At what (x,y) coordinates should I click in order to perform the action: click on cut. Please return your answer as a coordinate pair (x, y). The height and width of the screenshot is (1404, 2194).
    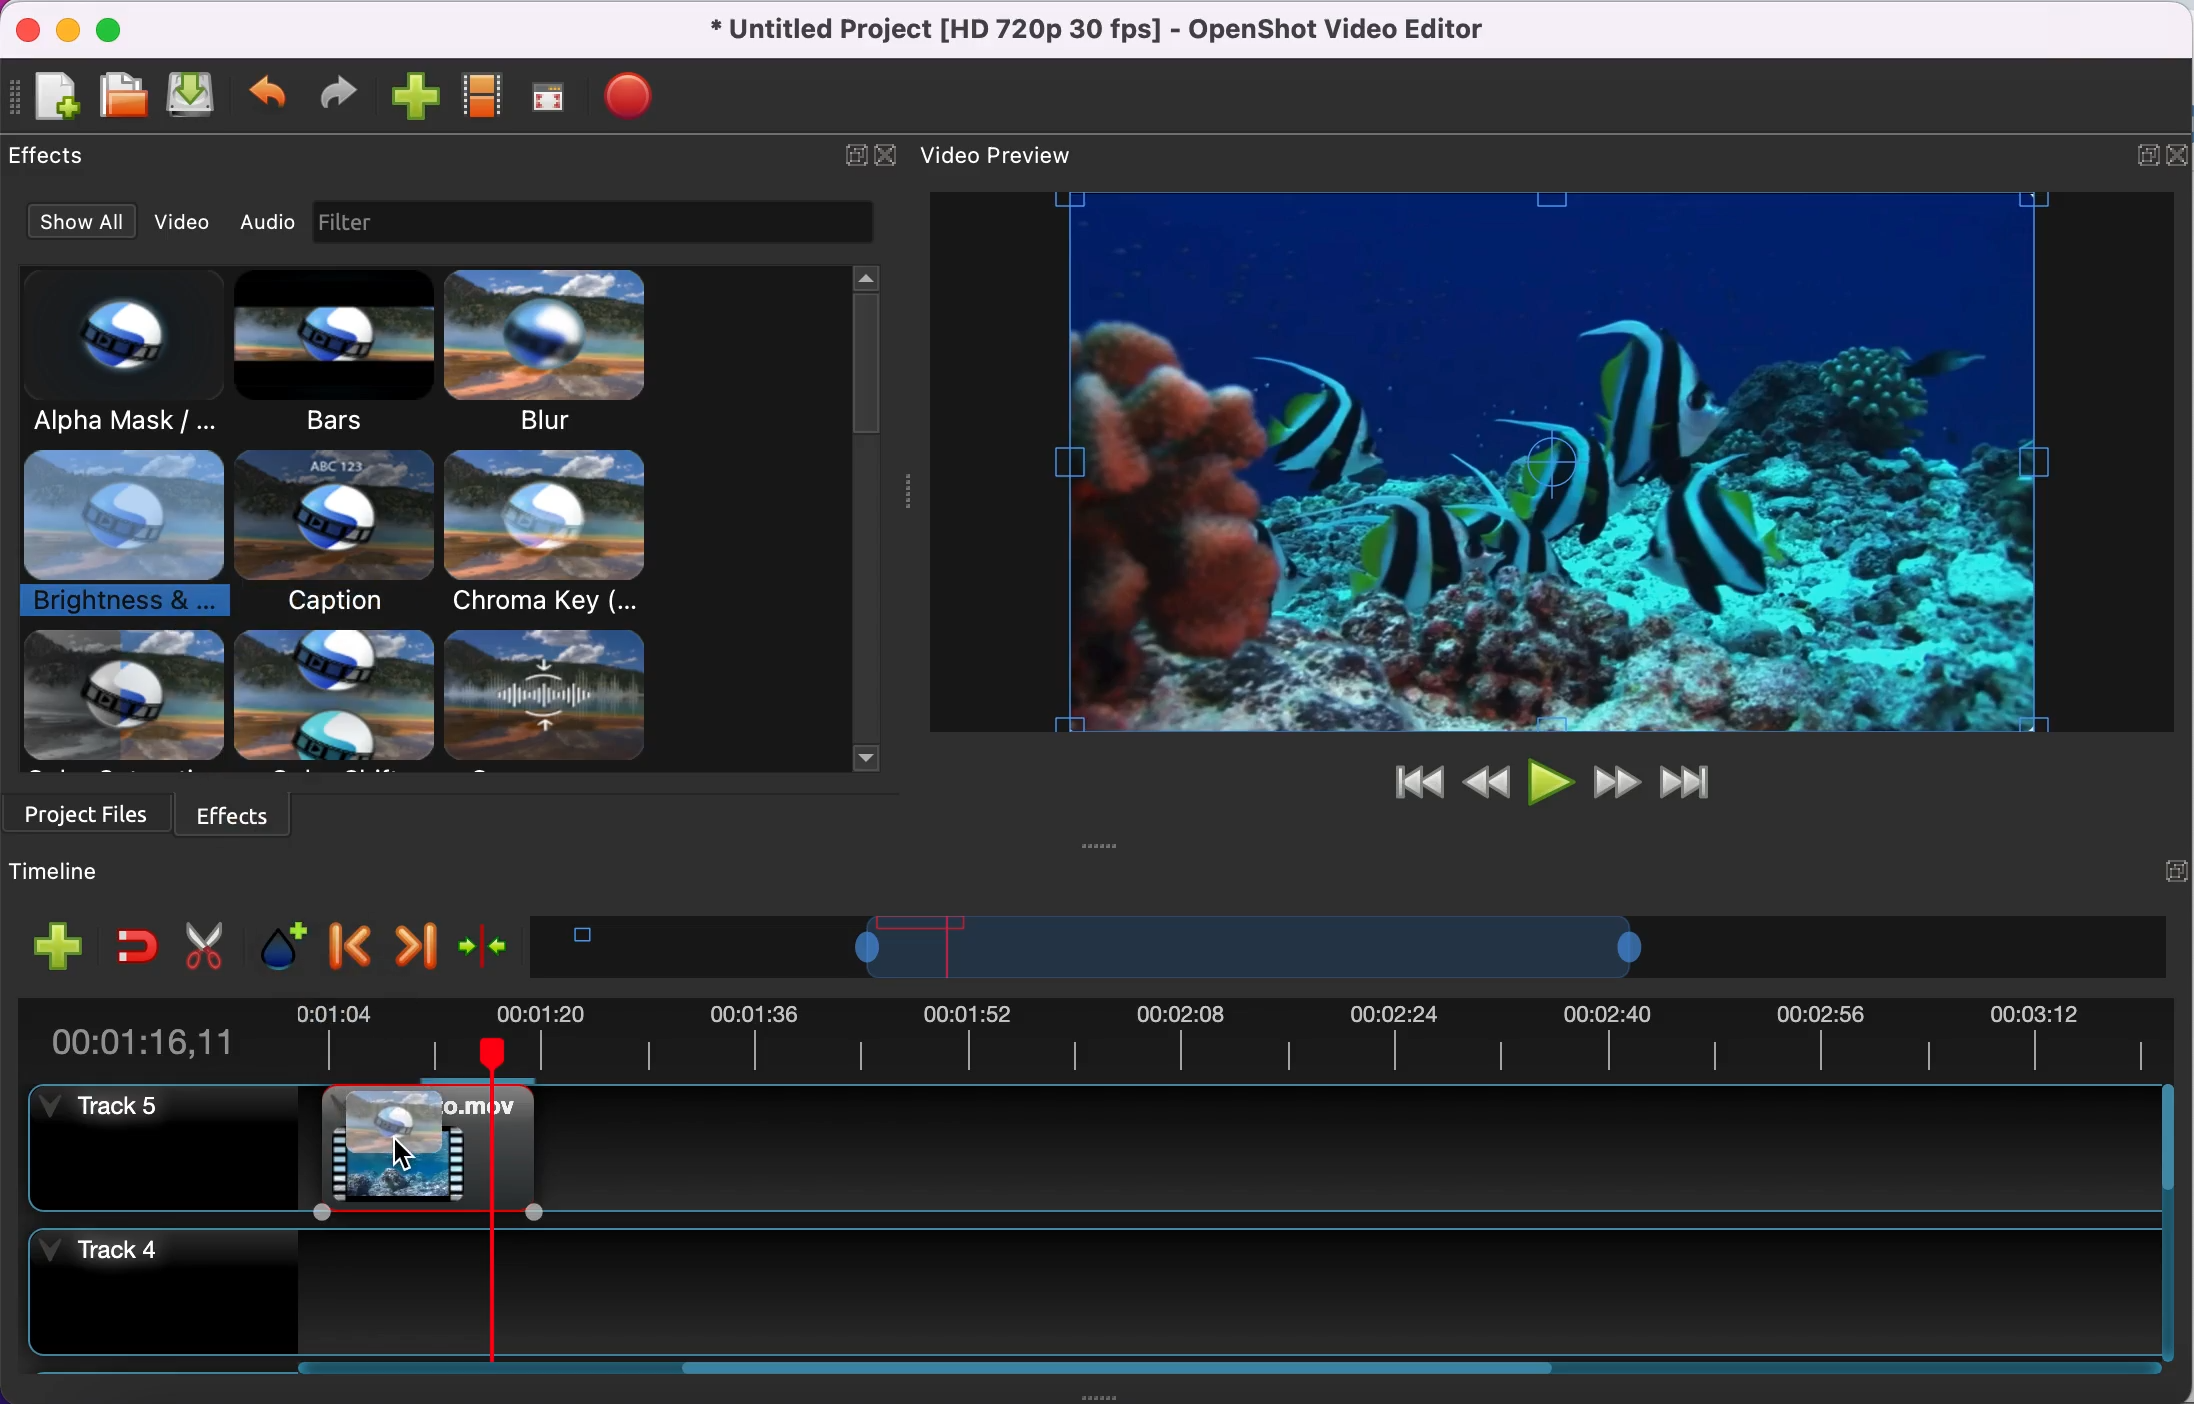
    Looking at the image, I should click on (200, 943).